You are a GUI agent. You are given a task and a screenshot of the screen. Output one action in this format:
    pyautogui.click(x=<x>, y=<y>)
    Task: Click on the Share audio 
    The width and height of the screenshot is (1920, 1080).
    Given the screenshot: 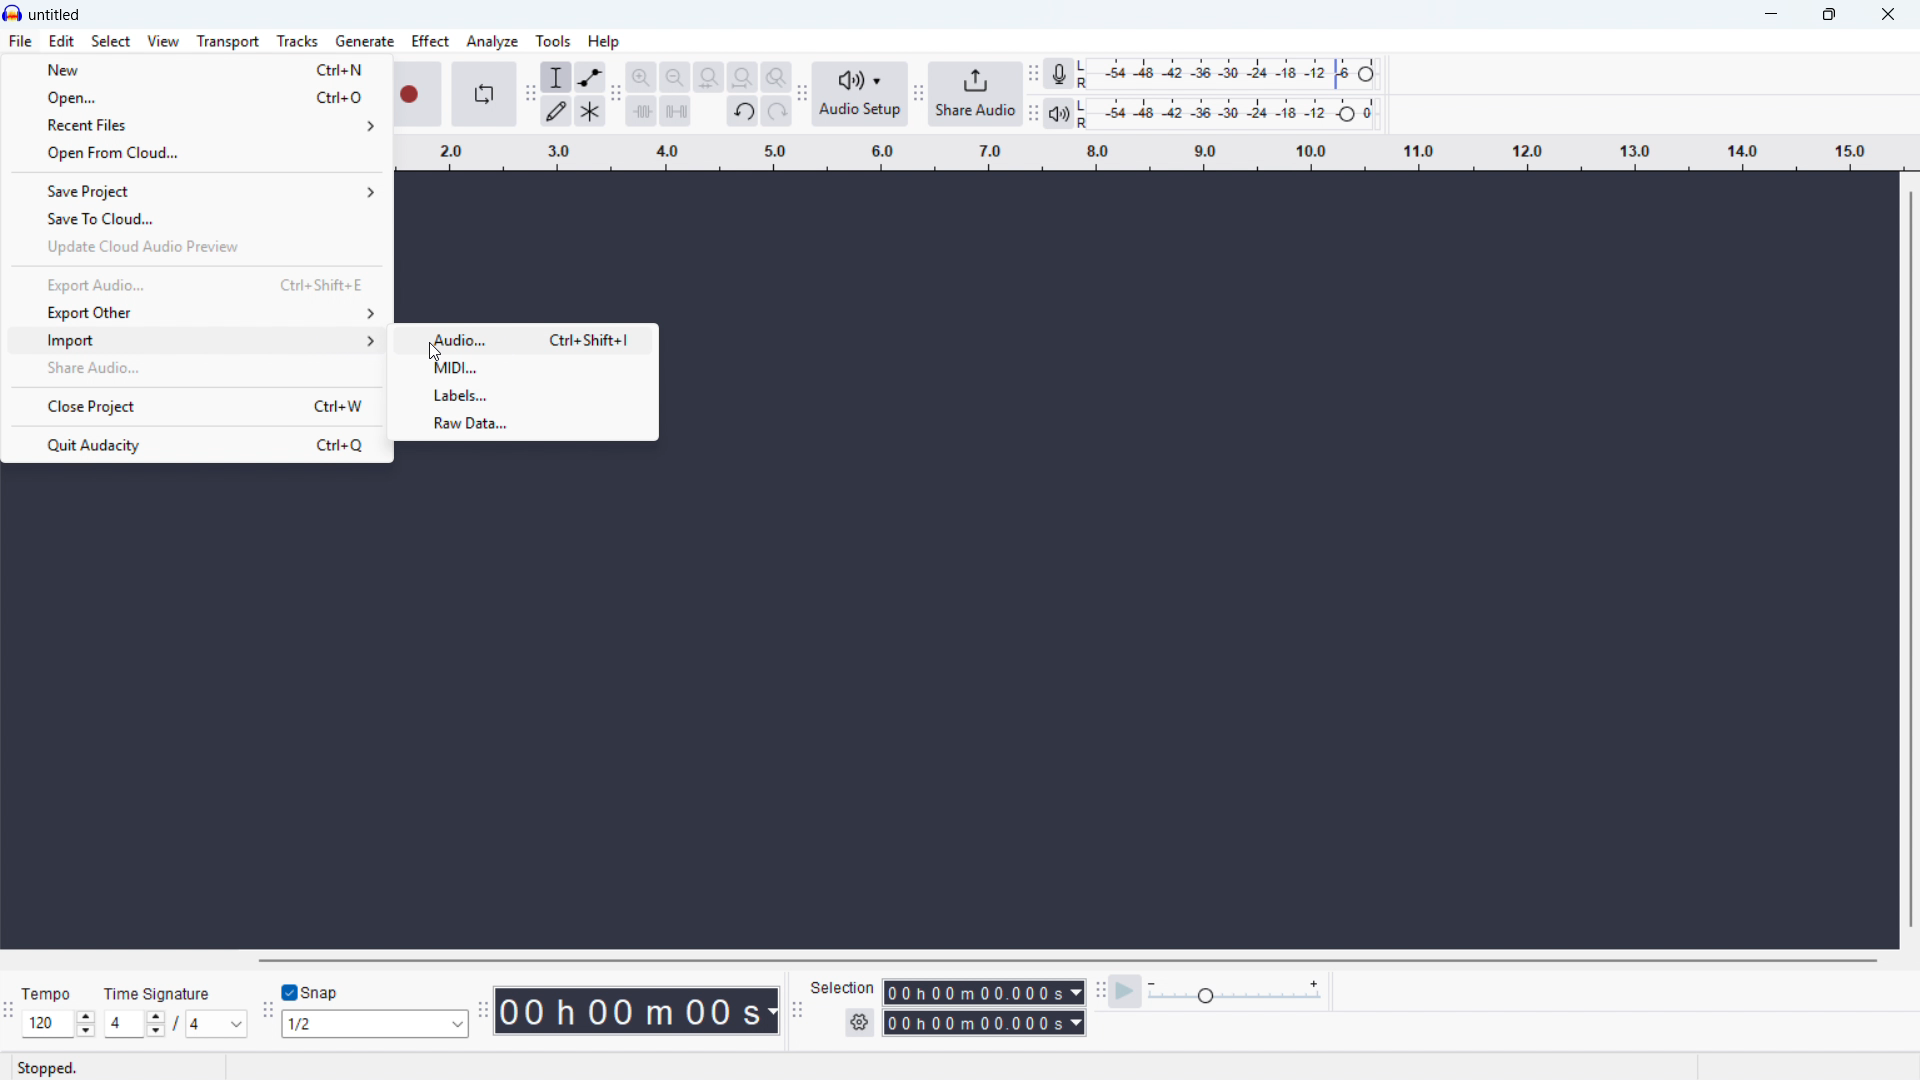 What is the action you would take?
    pyautogui.click(x=194, y=368)
    